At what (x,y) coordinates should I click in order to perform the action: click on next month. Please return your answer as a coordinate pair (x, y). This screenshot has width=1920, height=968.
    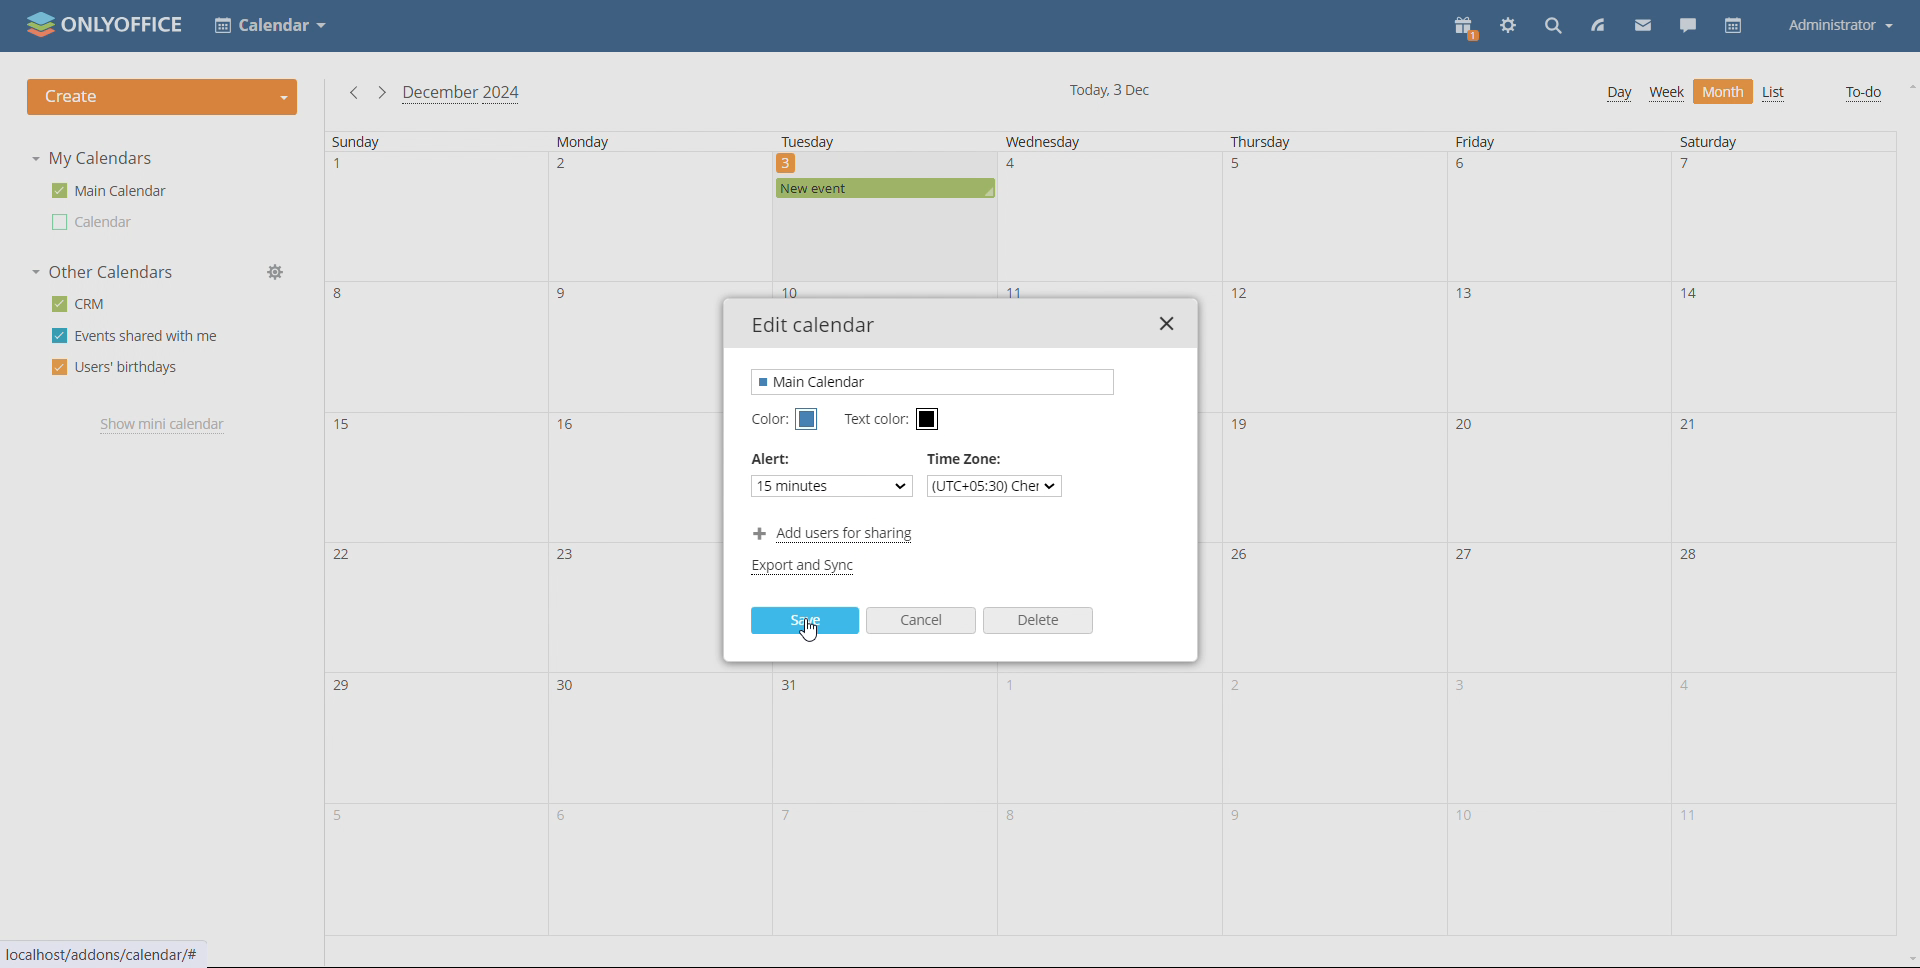
    Looking at the image, I should click on (381, 92).